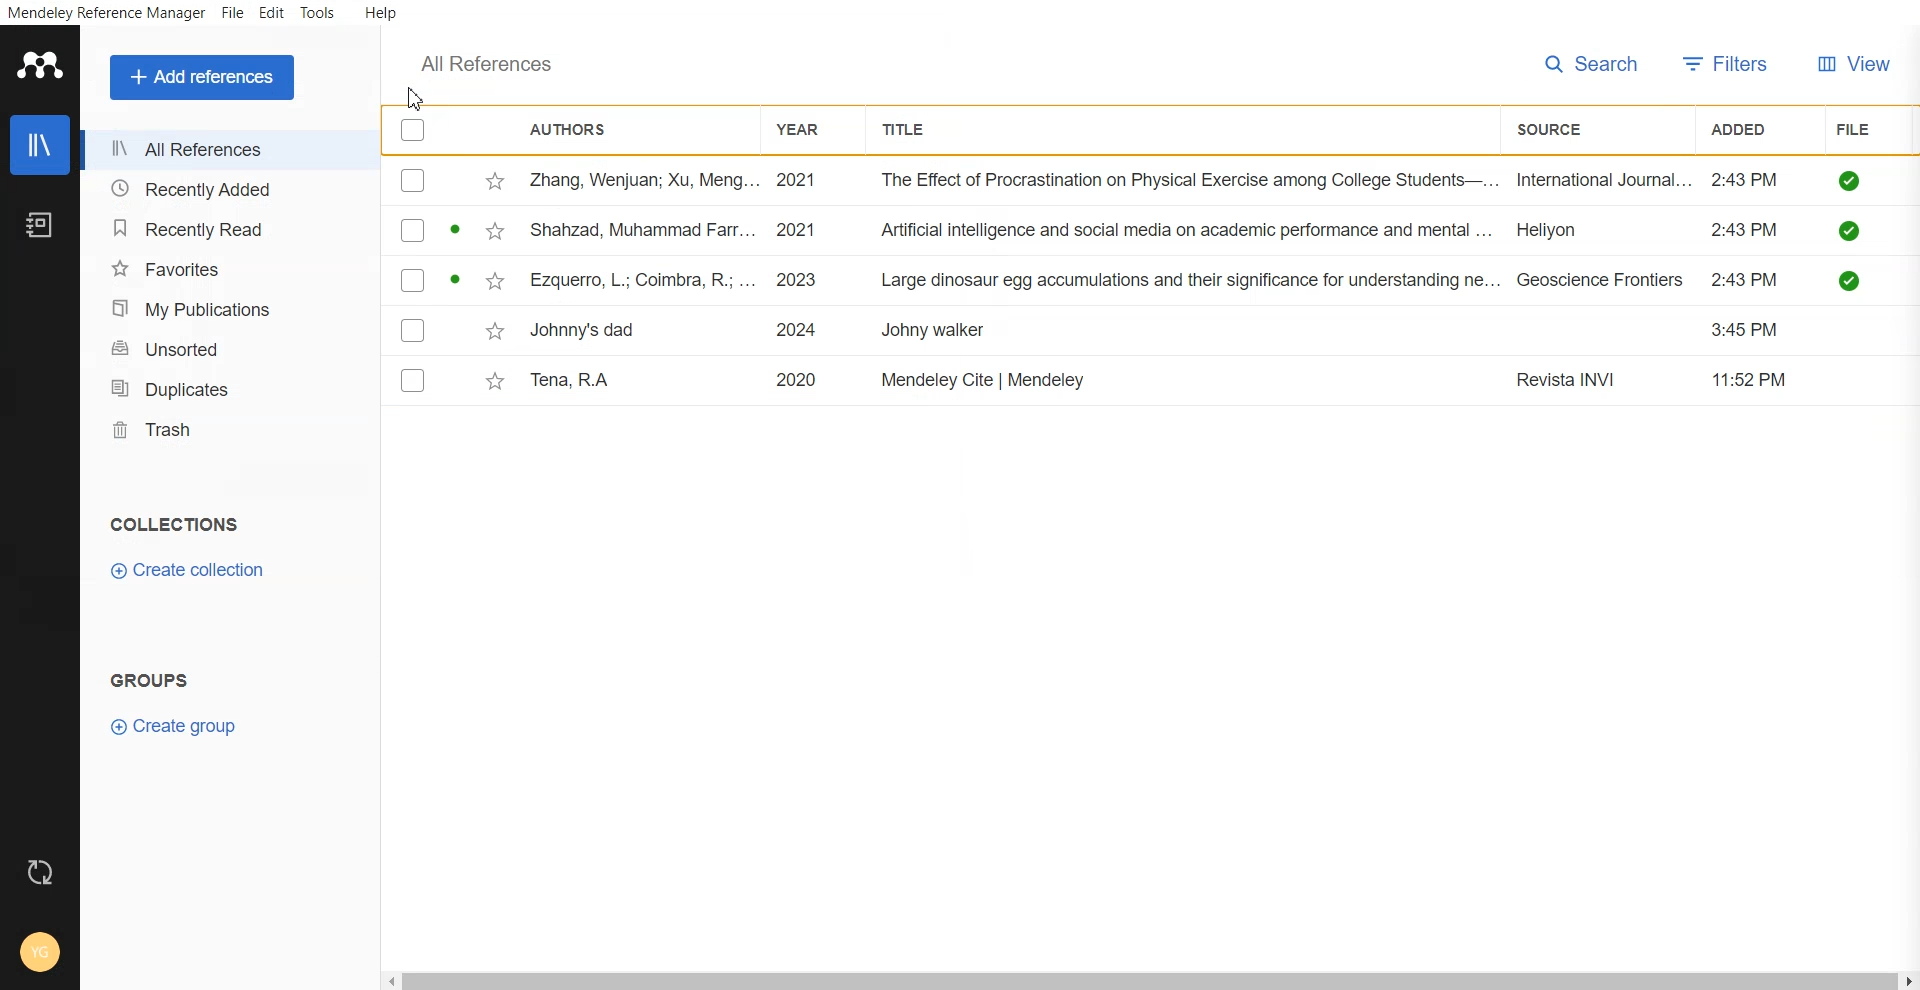  Describe the element at coordinates (221, 230) in the screenshot. I see `Recently Read` at that location.